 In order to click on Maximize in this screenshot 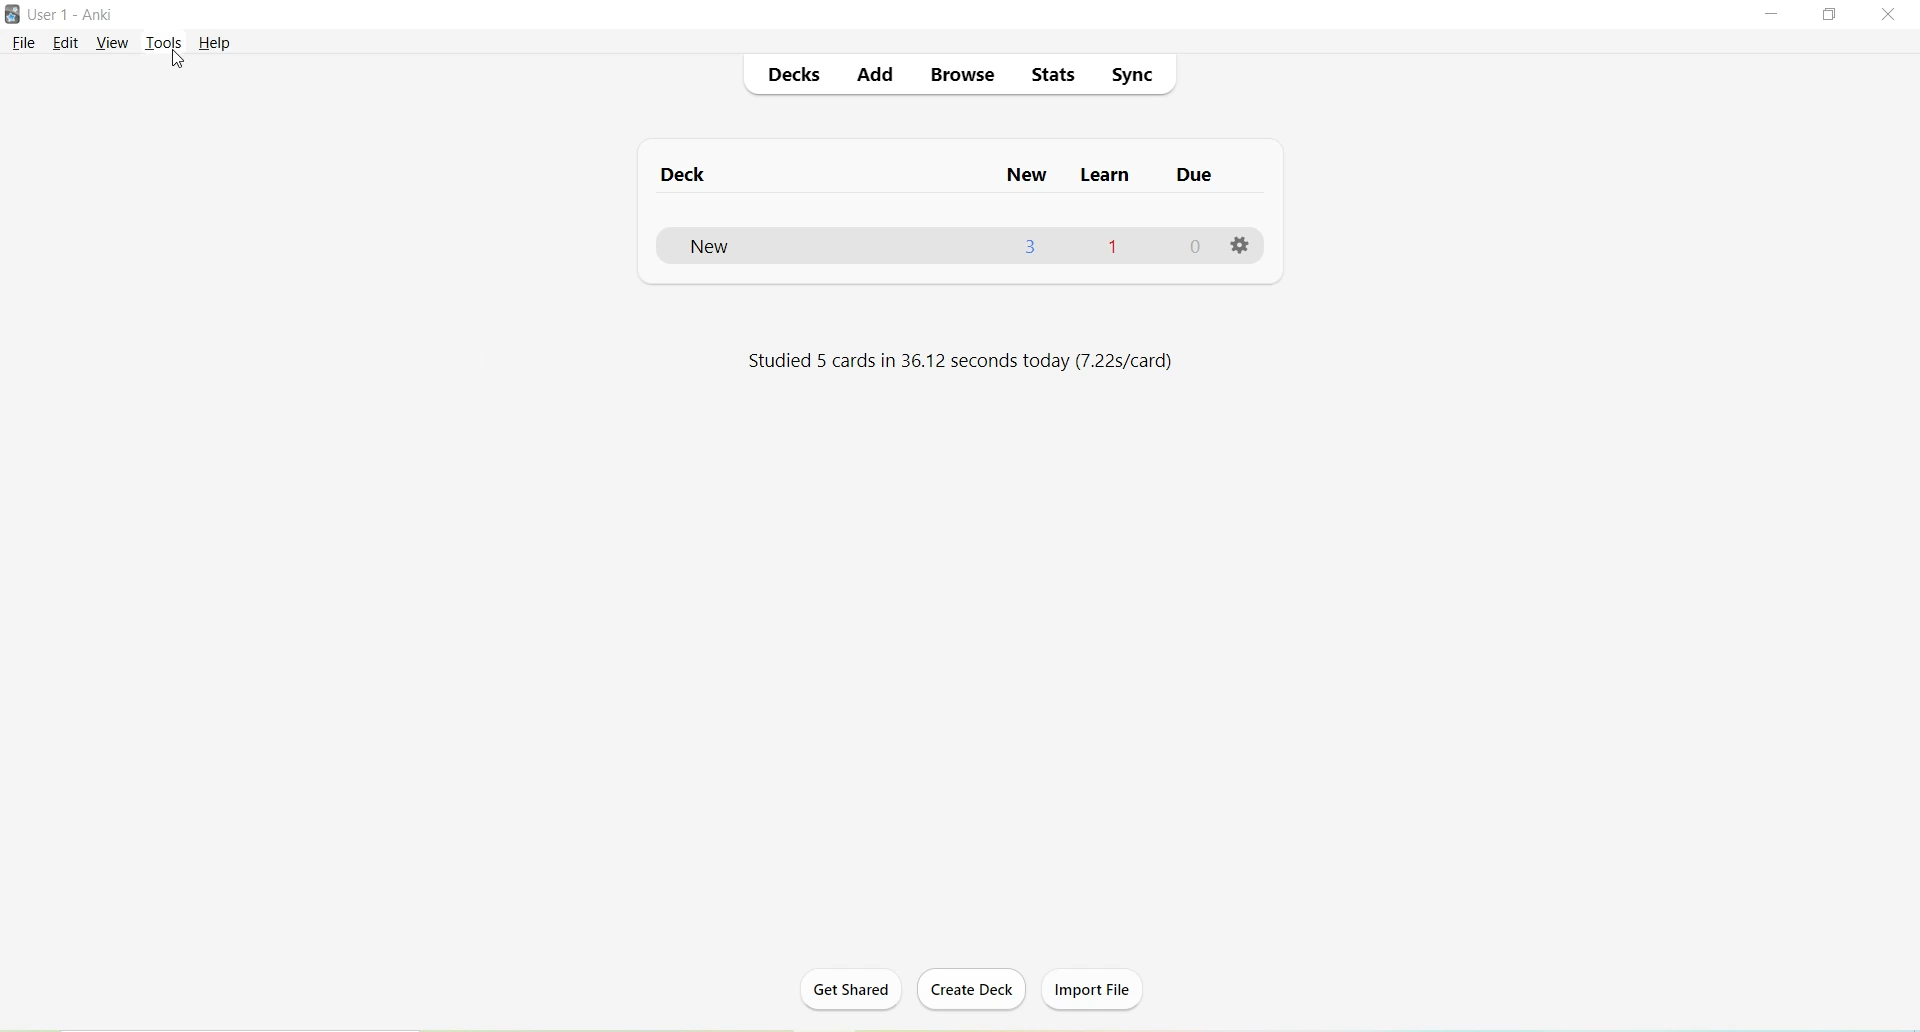, I will do `click(1836, 16)`.